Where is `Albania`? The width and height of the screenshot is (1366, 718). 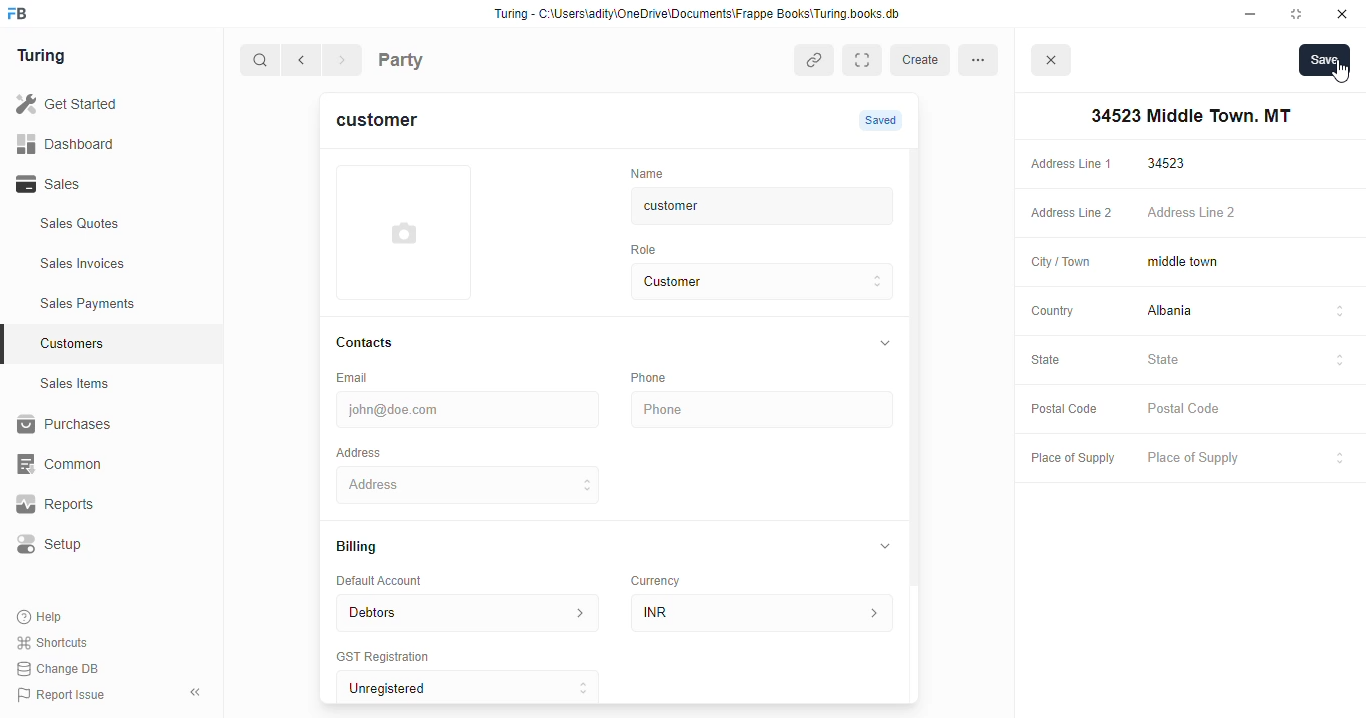
Albania is located at coordinates (1248, 313).